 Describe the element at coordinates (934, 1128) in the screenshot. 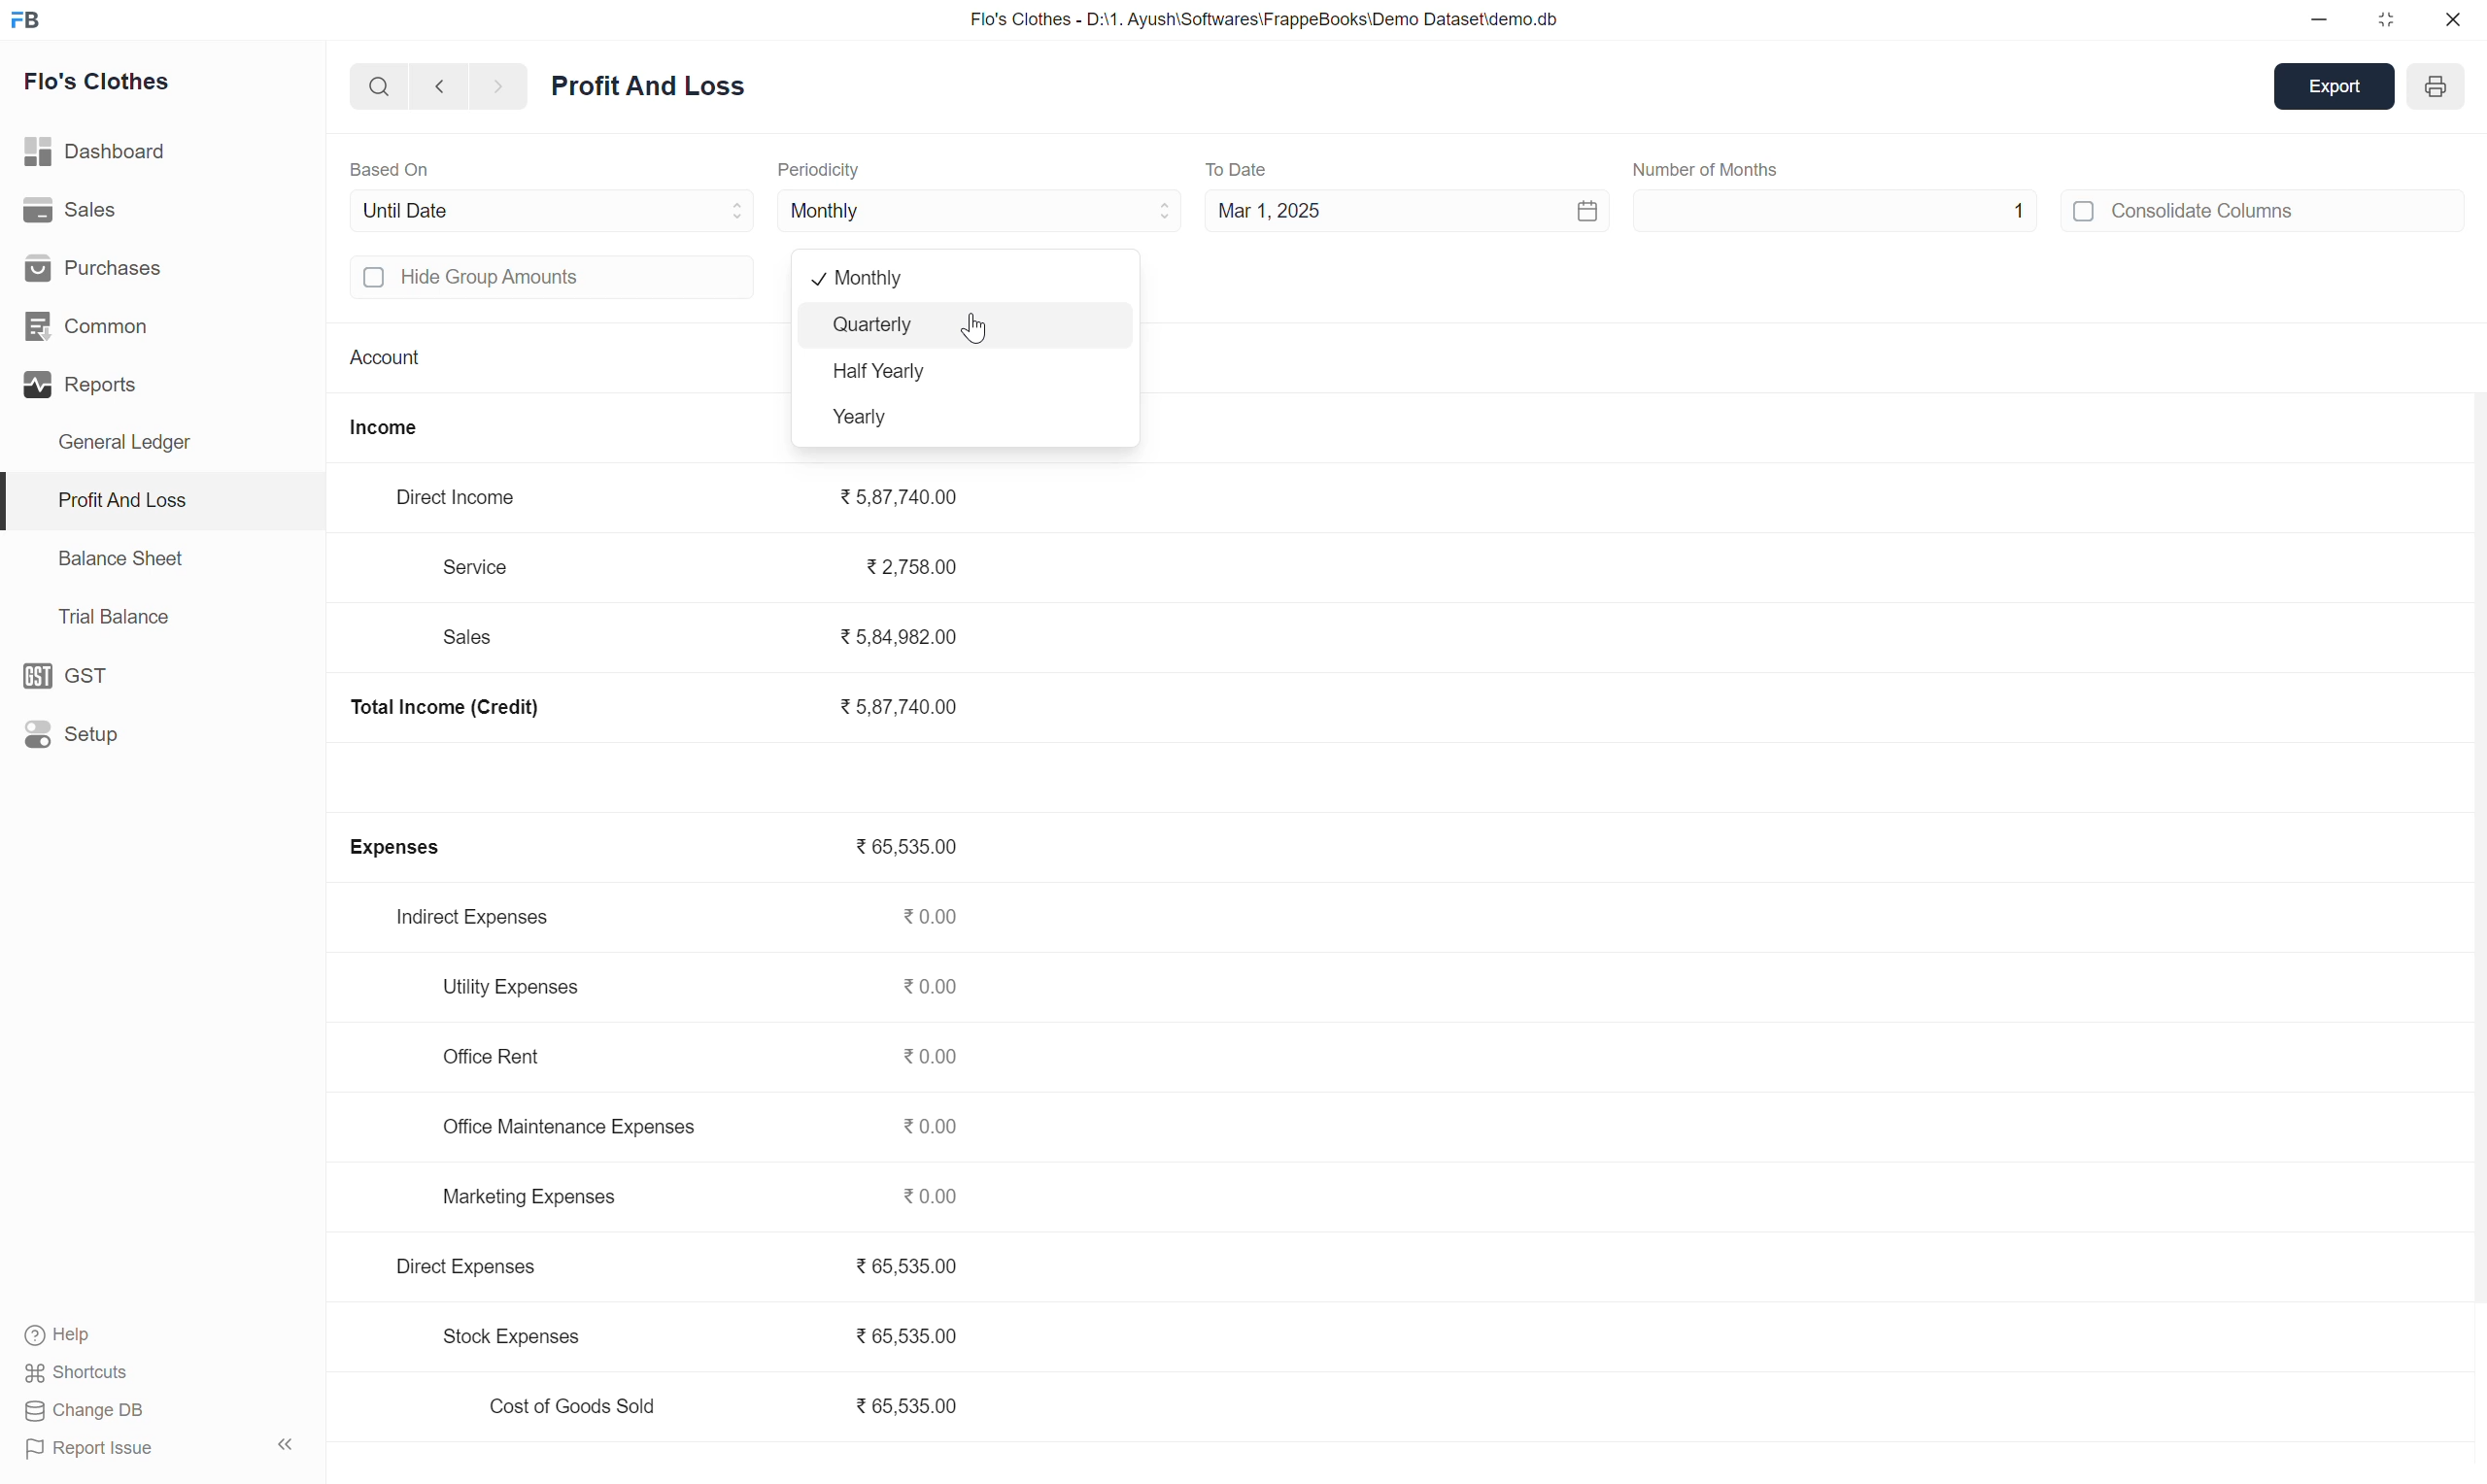

I see `₹0.00` at that location.